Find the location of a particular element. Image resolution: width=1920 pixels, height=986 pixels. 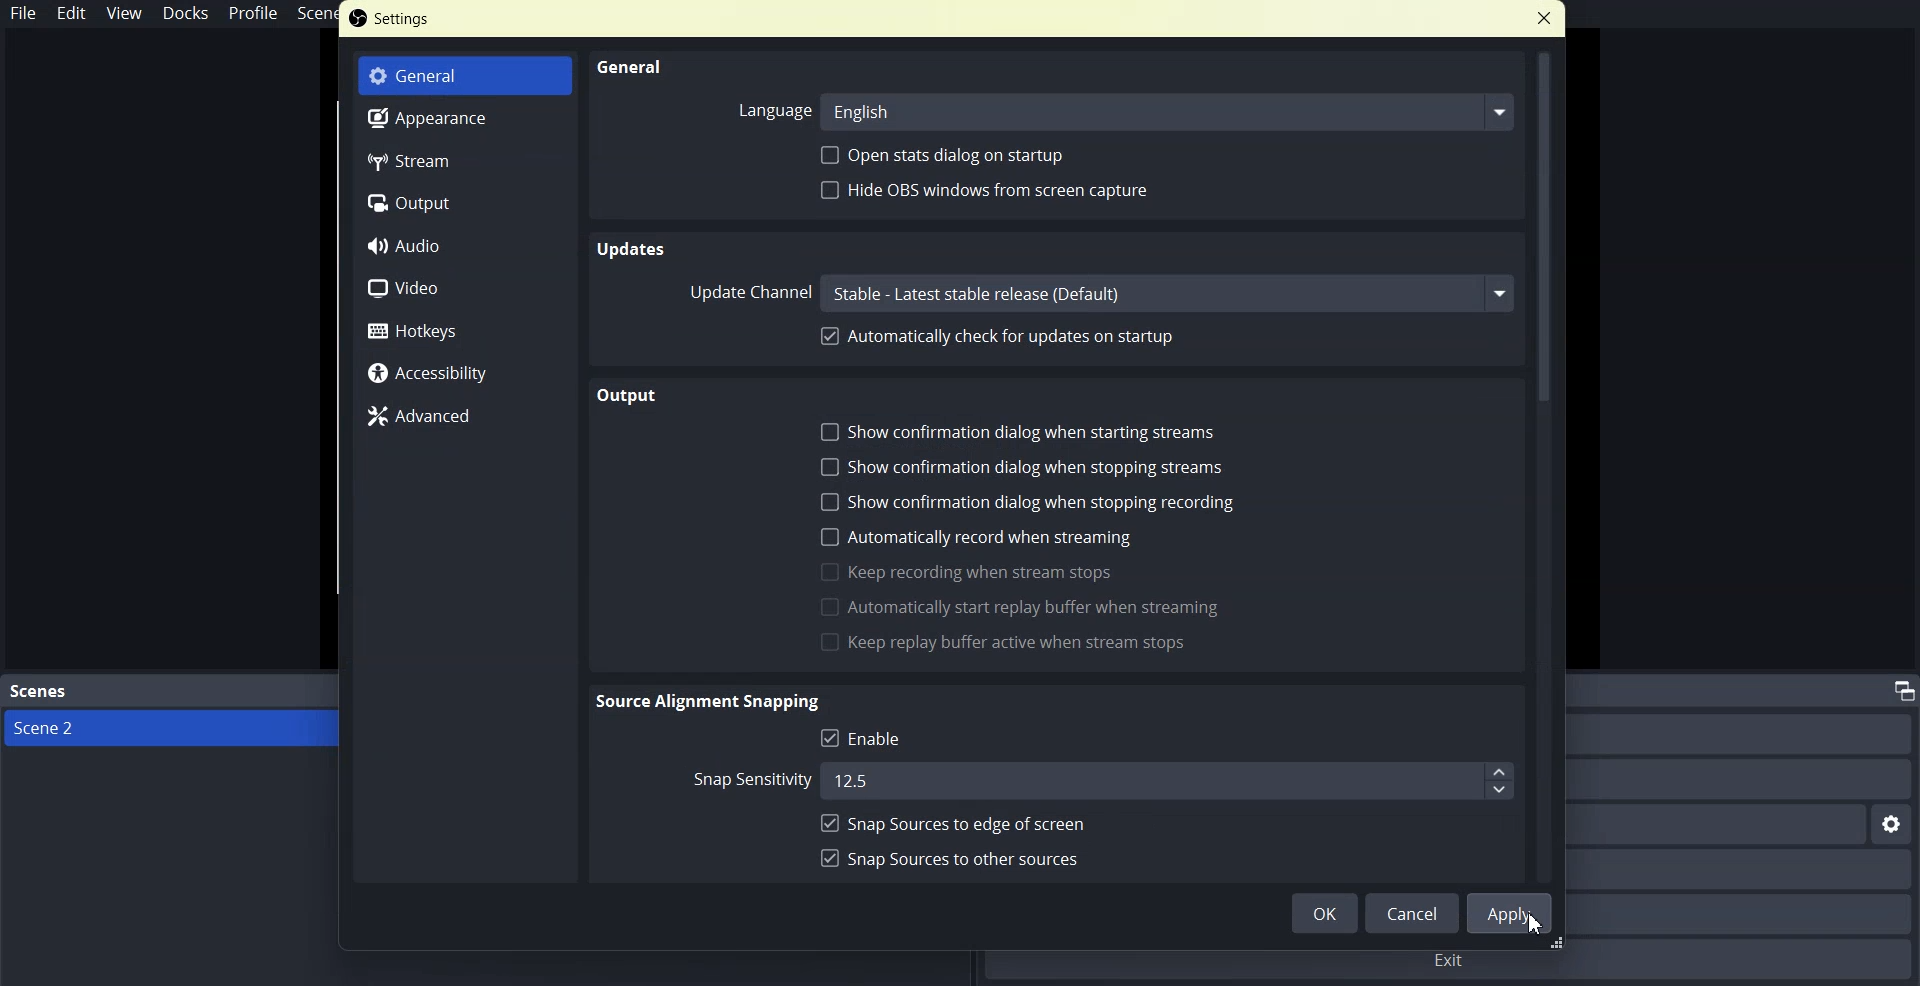

Profile is located at coordinates (253, 14).